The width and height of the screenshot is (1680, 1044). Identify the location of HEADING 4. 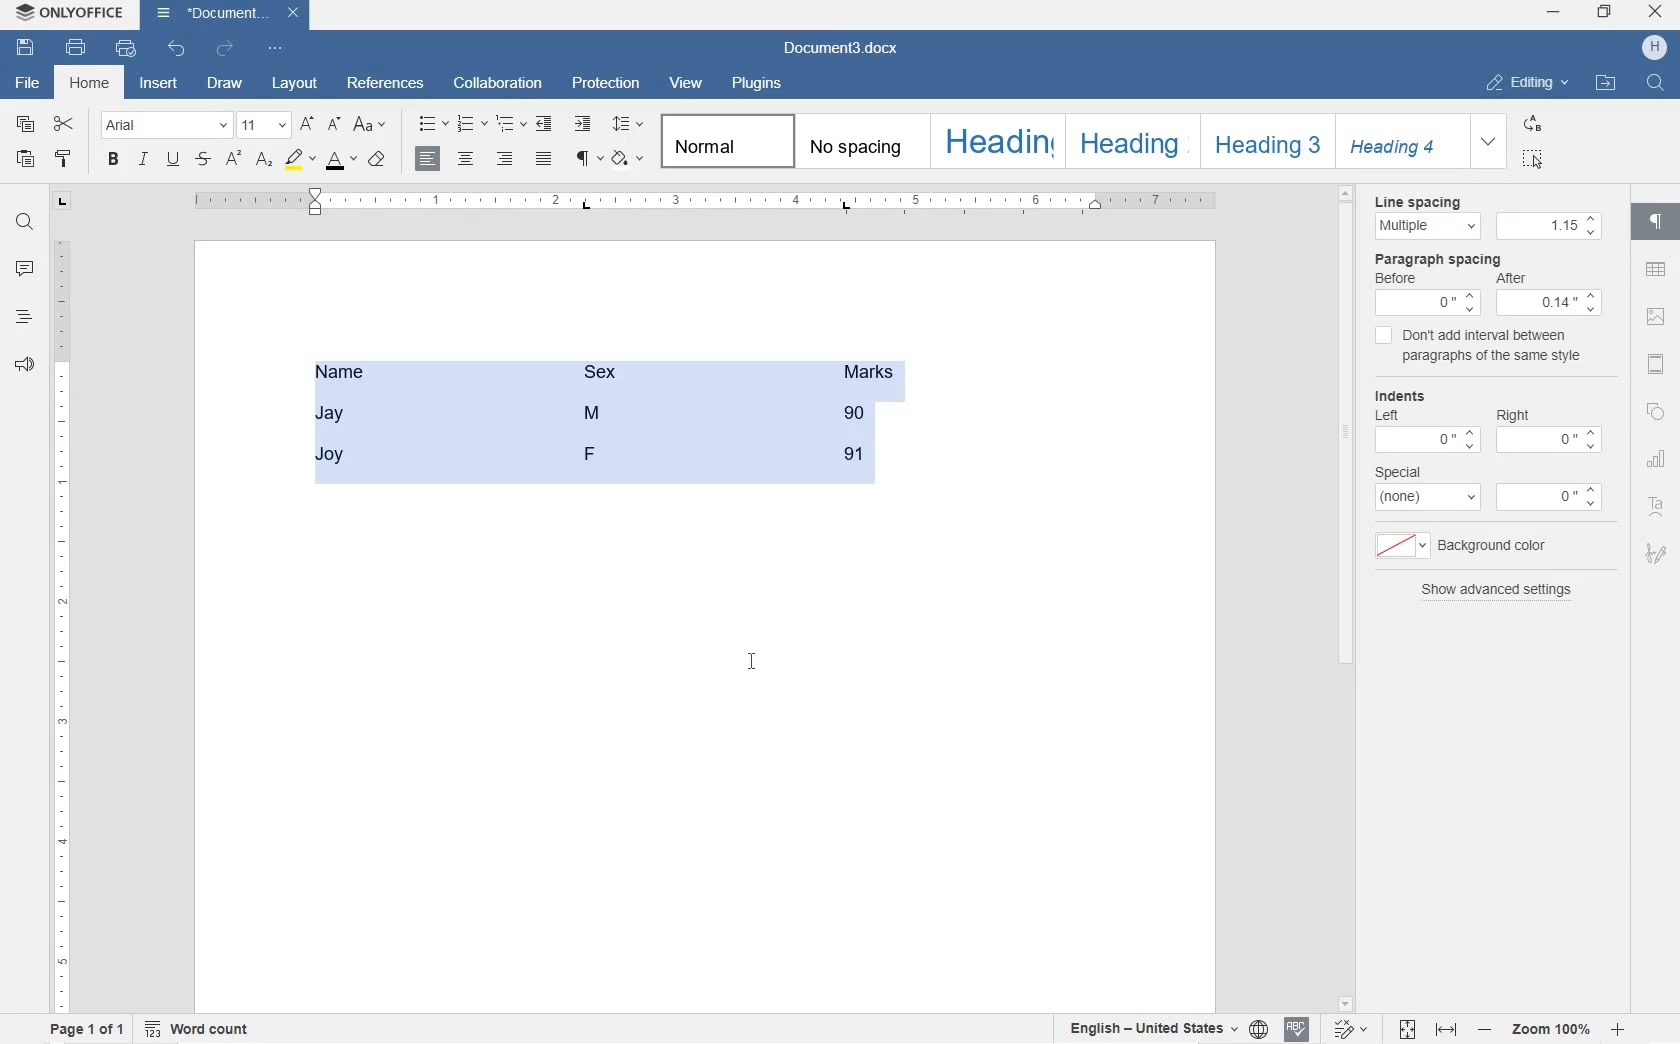
(1397, 139).